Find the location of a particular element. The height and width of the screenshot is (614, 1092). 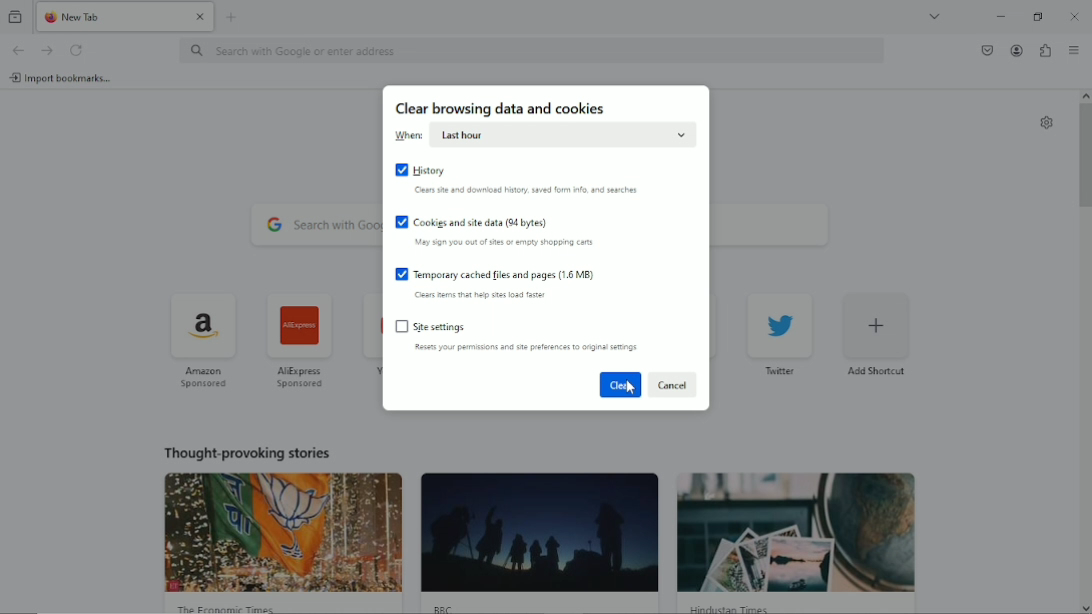

New Tab is located at coordinates (109, 16).